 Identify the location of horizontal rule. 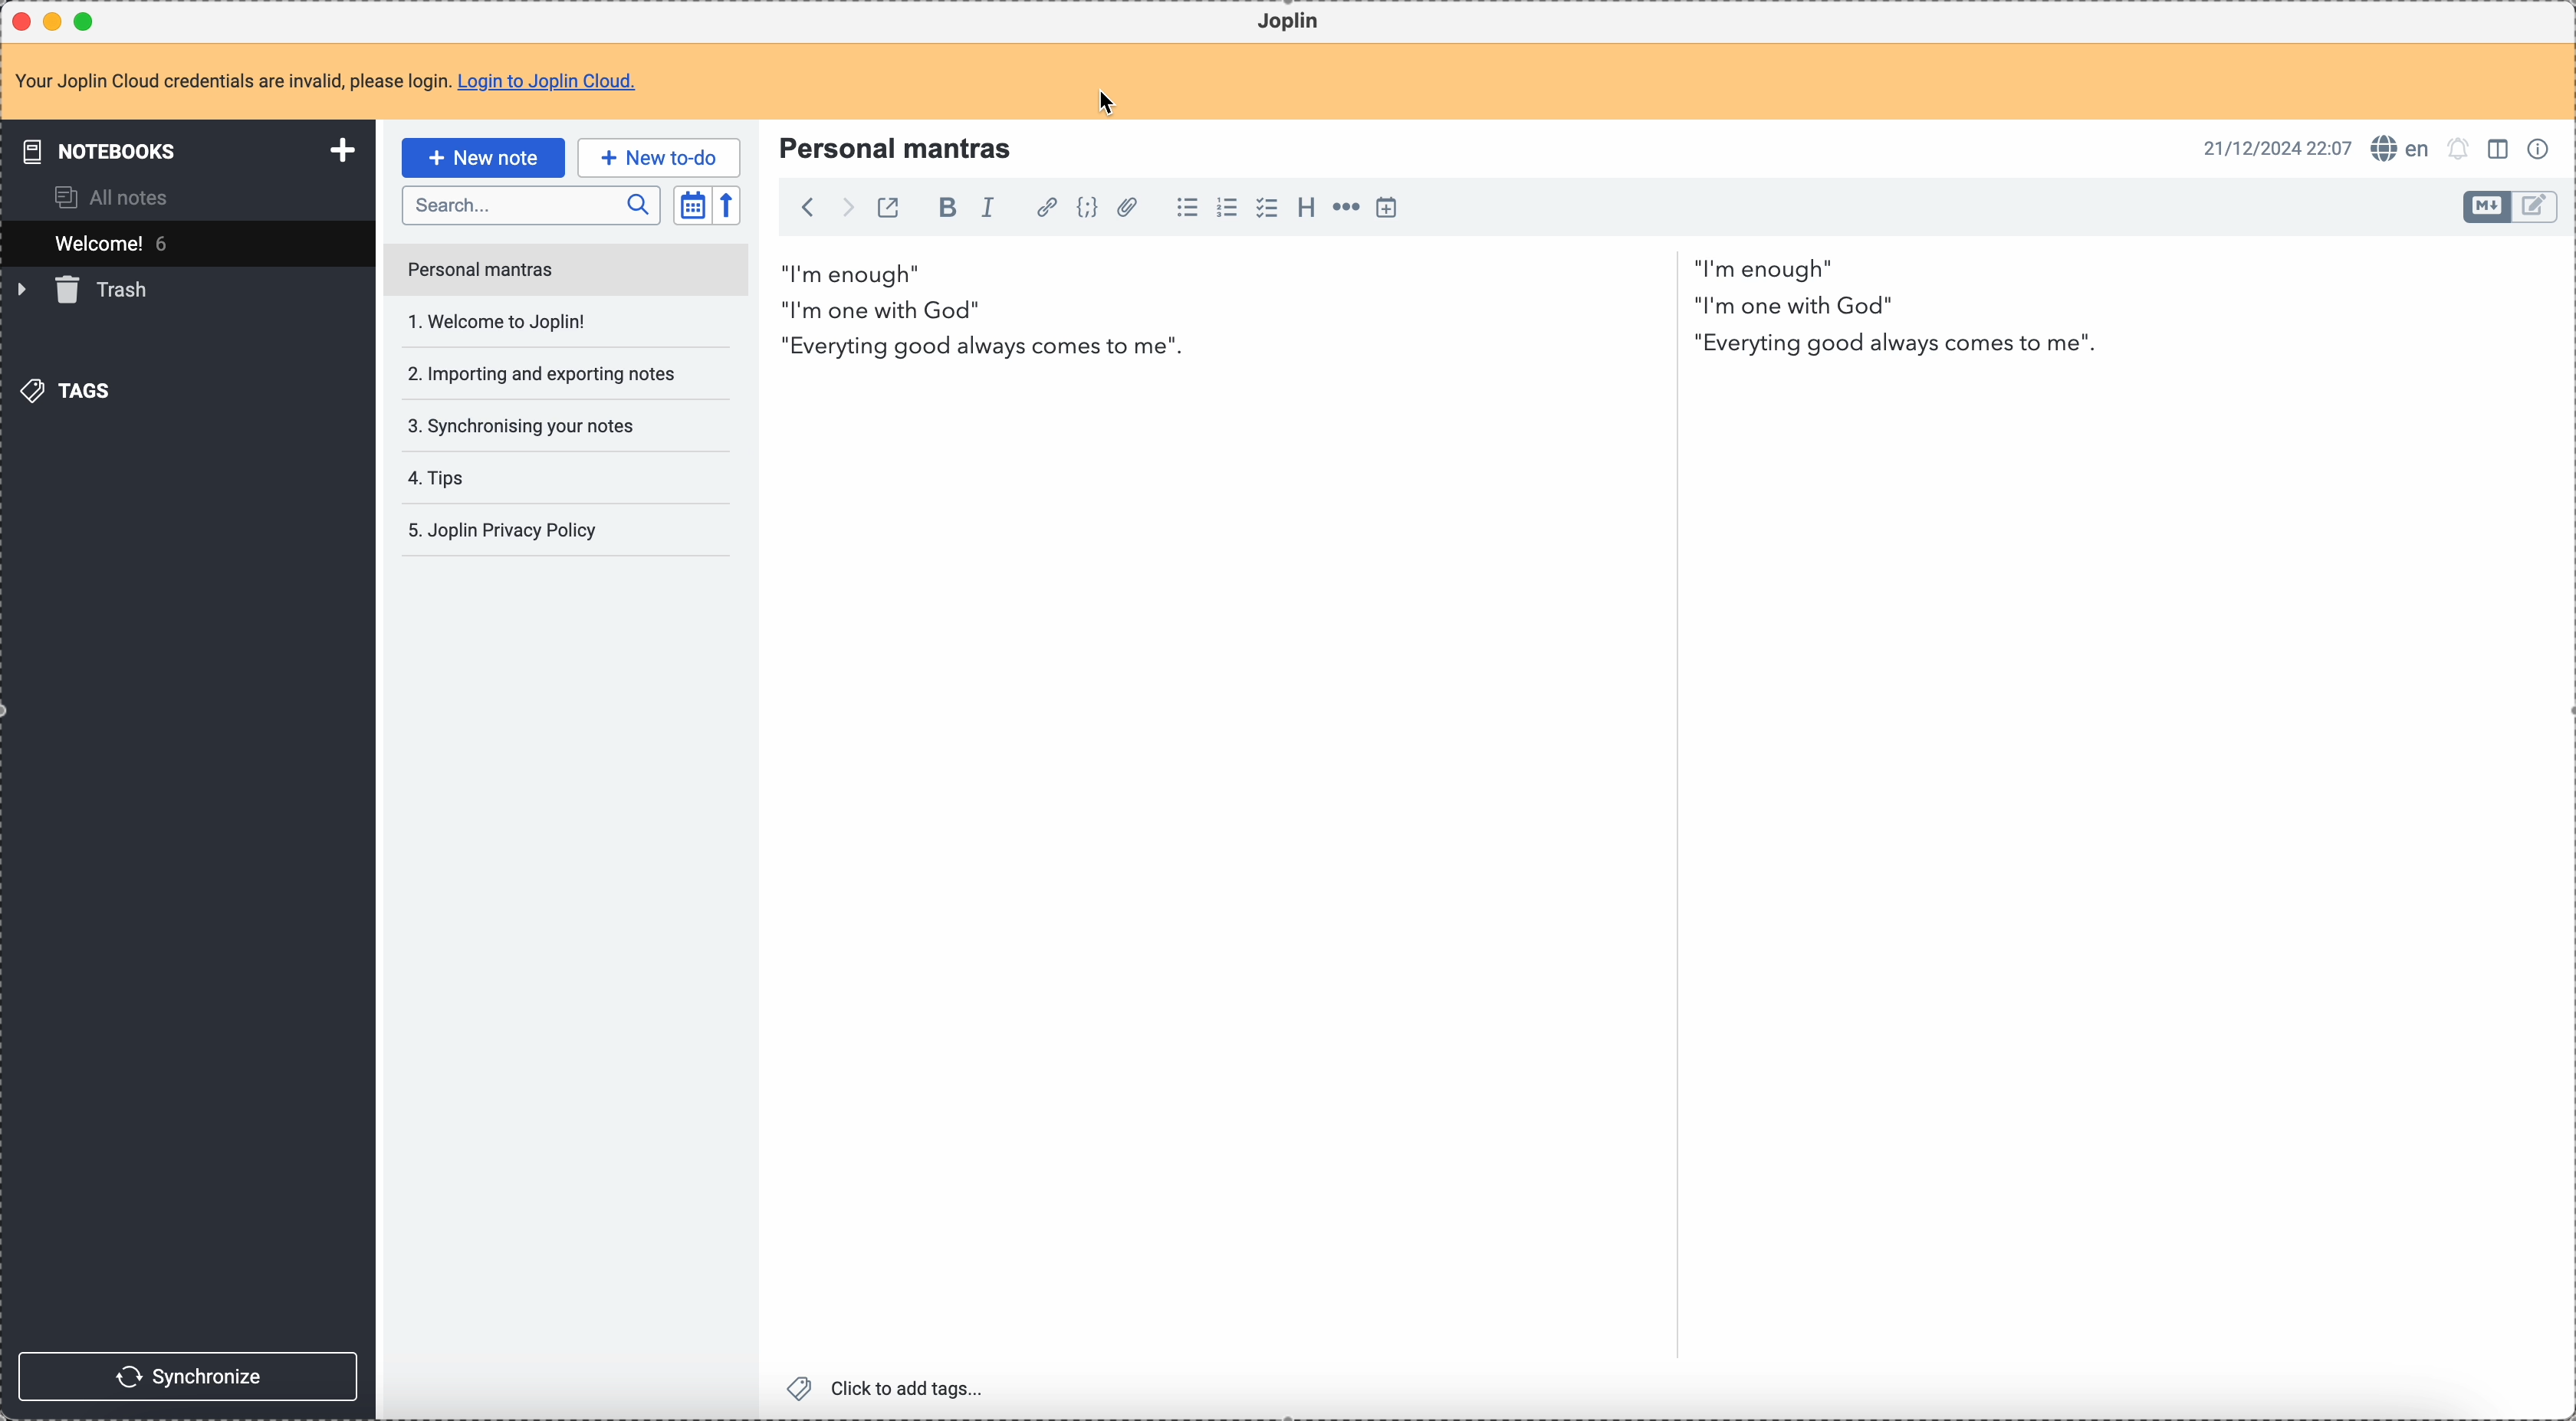
(1345, 210).